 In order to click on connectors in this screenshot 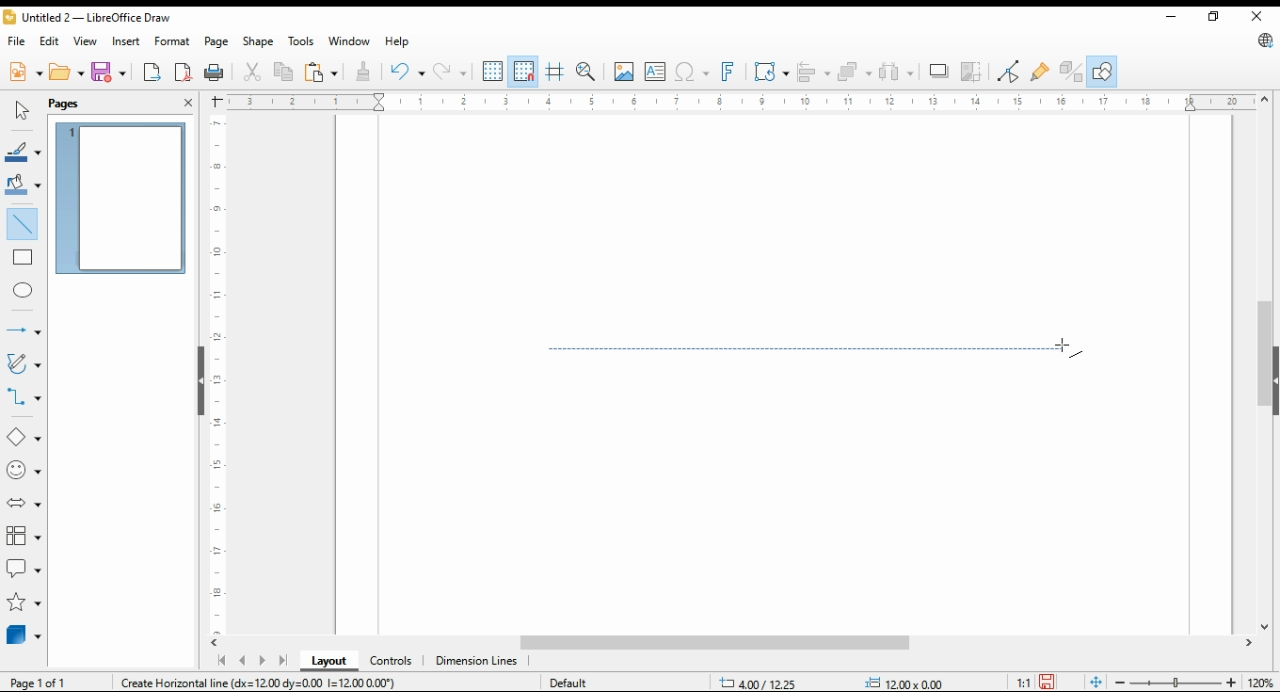, I will do `click(24, 394)`.